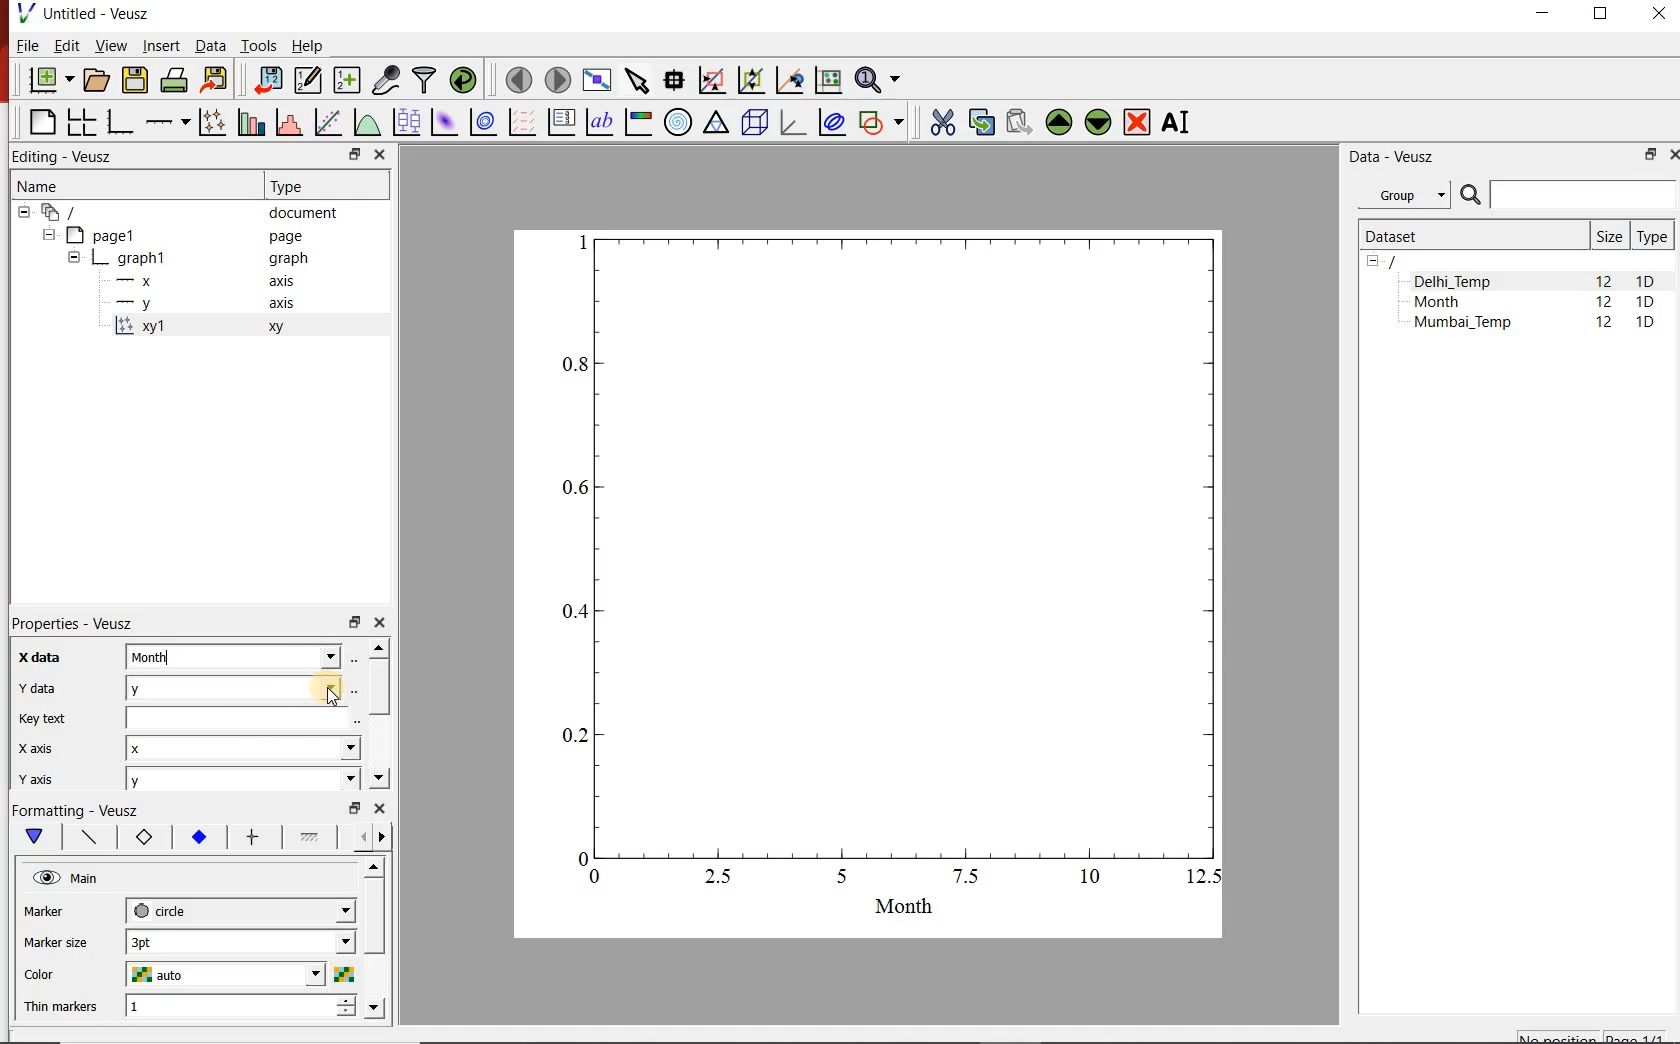 The height and width of the screenshot is (1044, 1680). Describe the element at coordinates (639, 81) in the screenshot. I see `select items from the graph or scroll` at that location.